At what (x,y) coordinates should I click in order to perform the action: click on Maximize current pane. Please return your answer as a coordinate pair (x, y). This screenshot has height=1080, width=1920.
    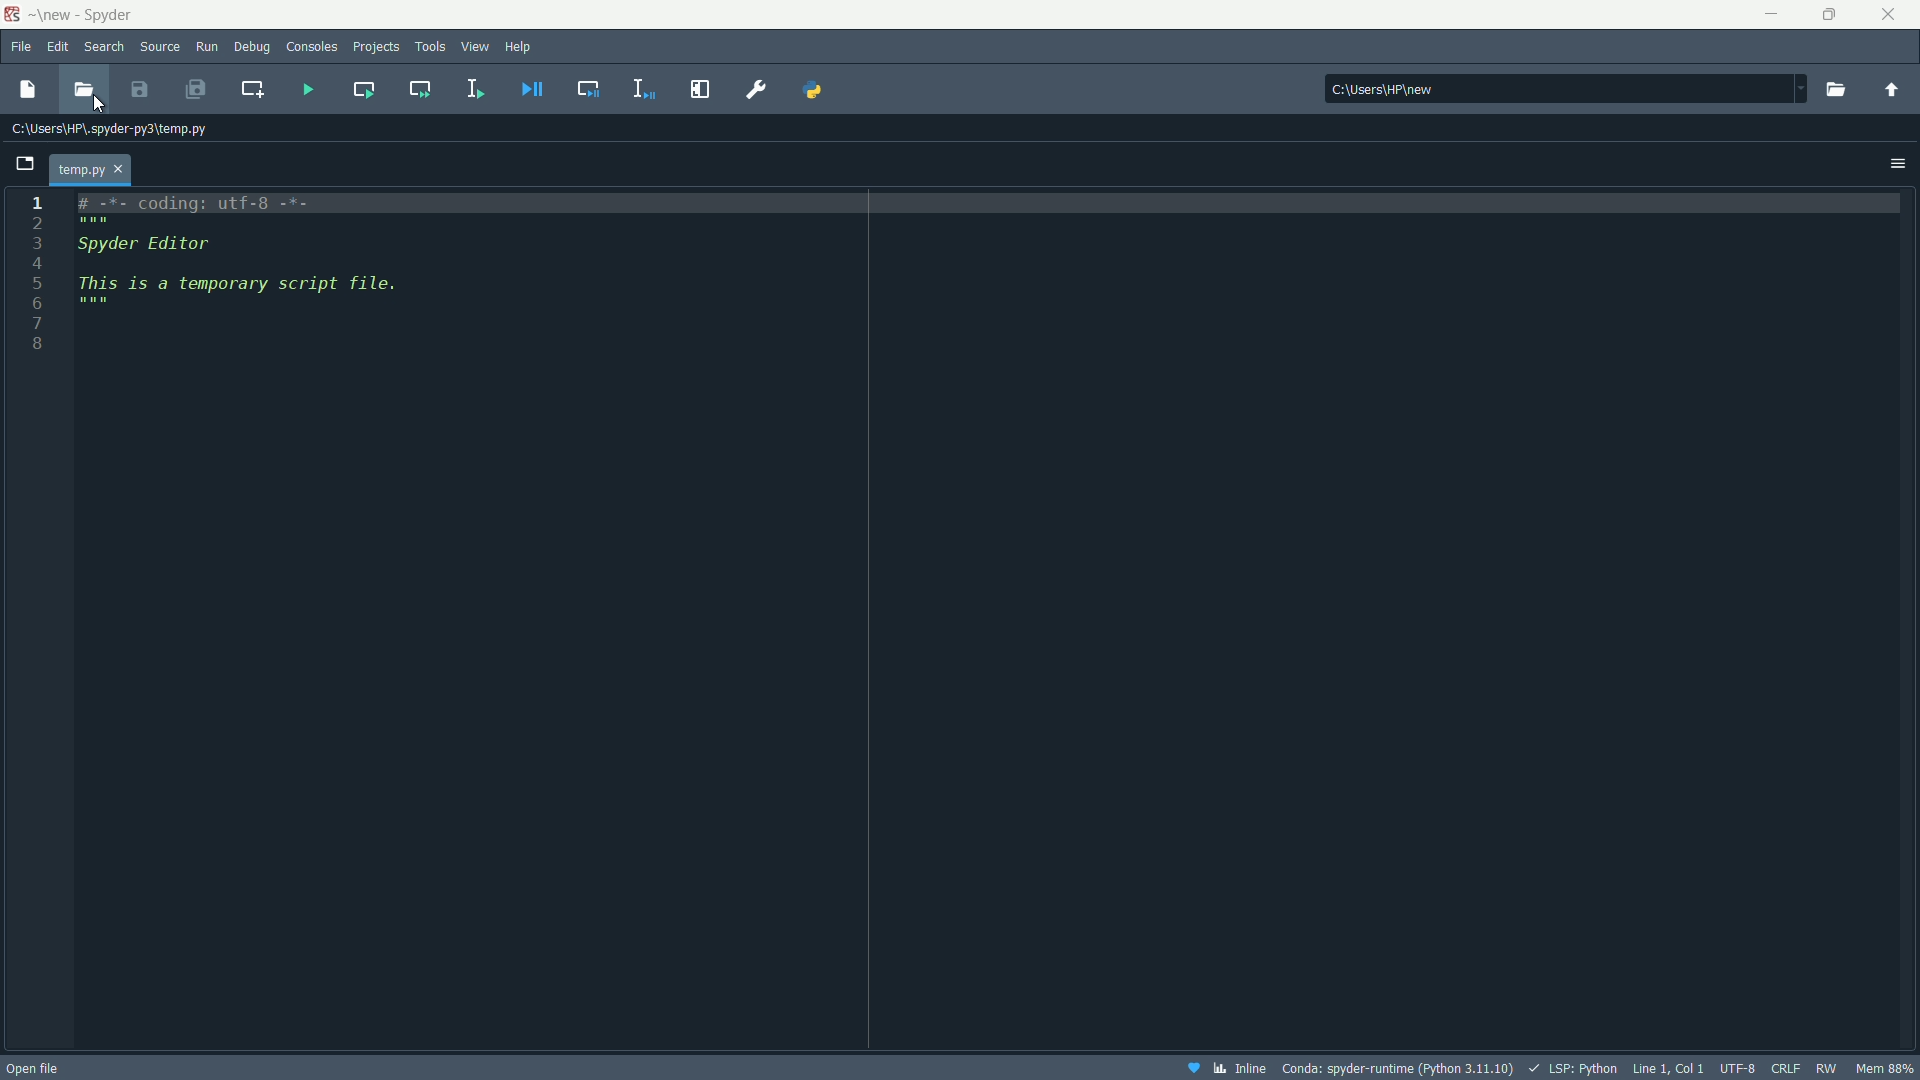
    Looking at the image, I should click on (702, 89).